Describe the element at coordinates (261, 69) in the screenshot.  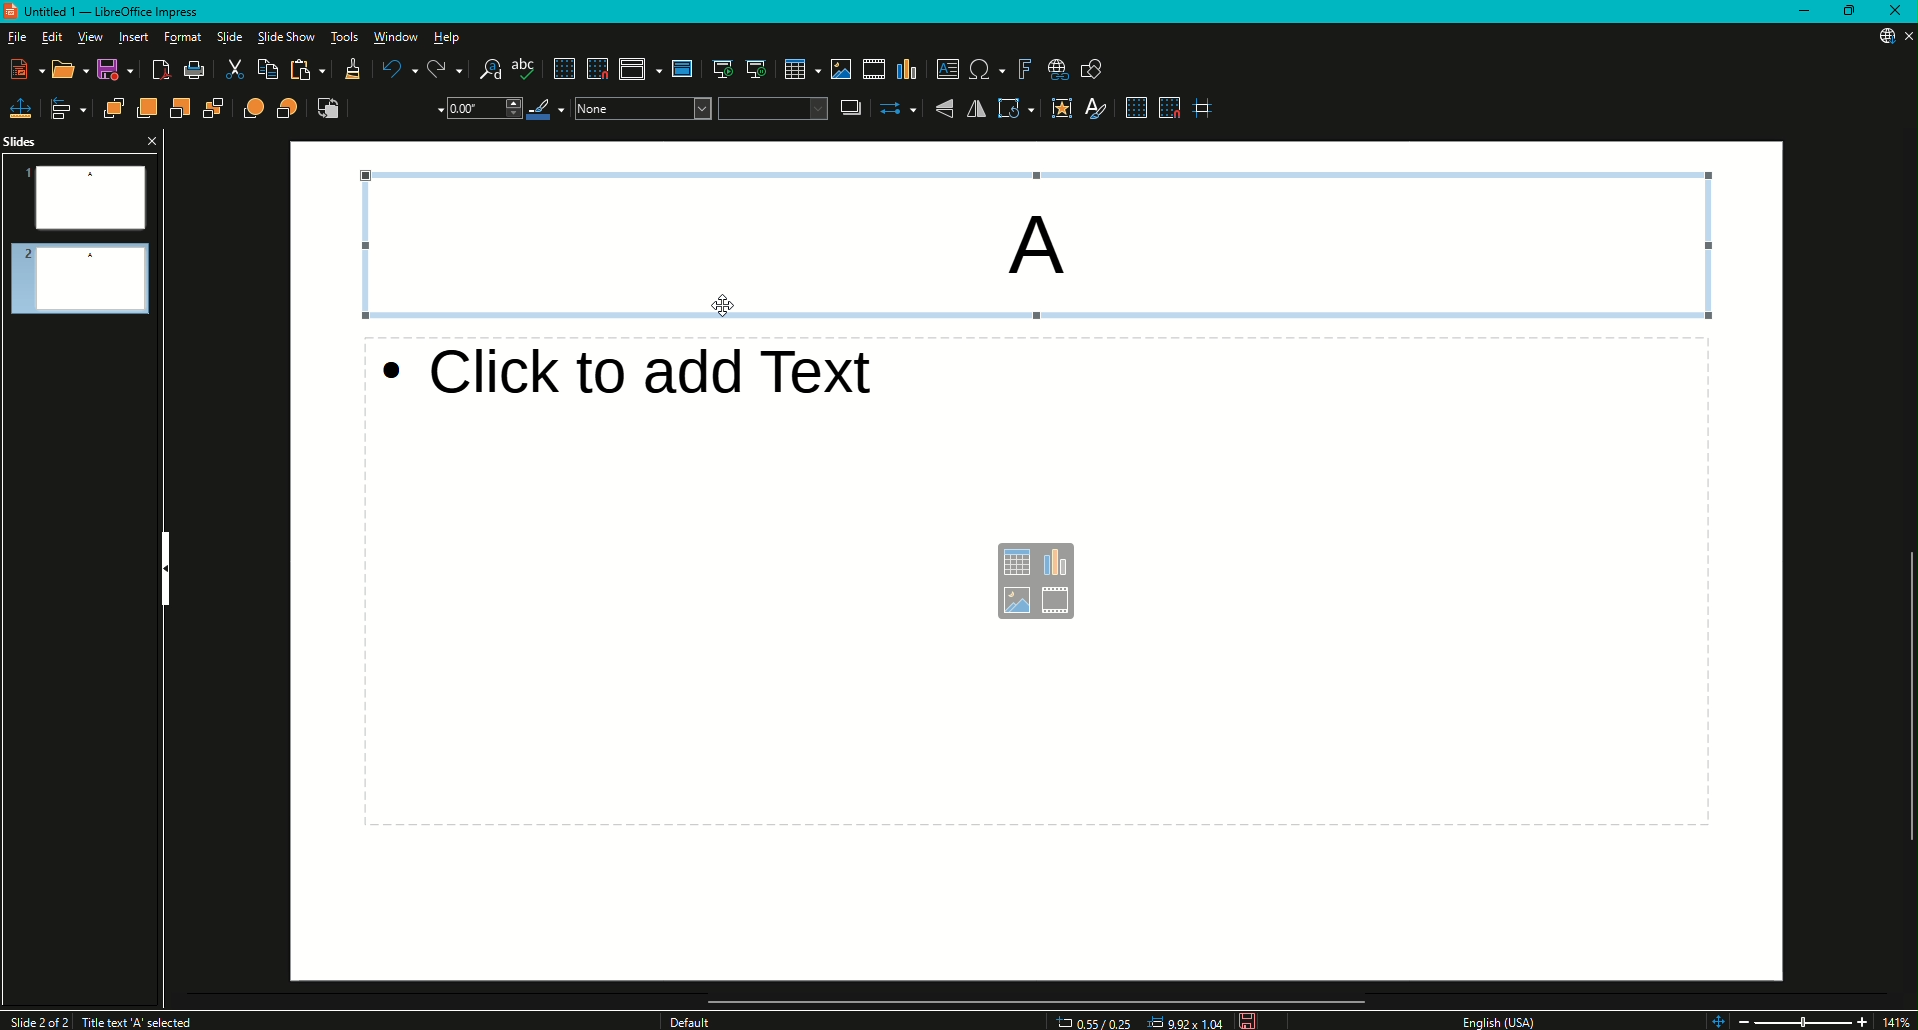
I see `Copy` at that location.